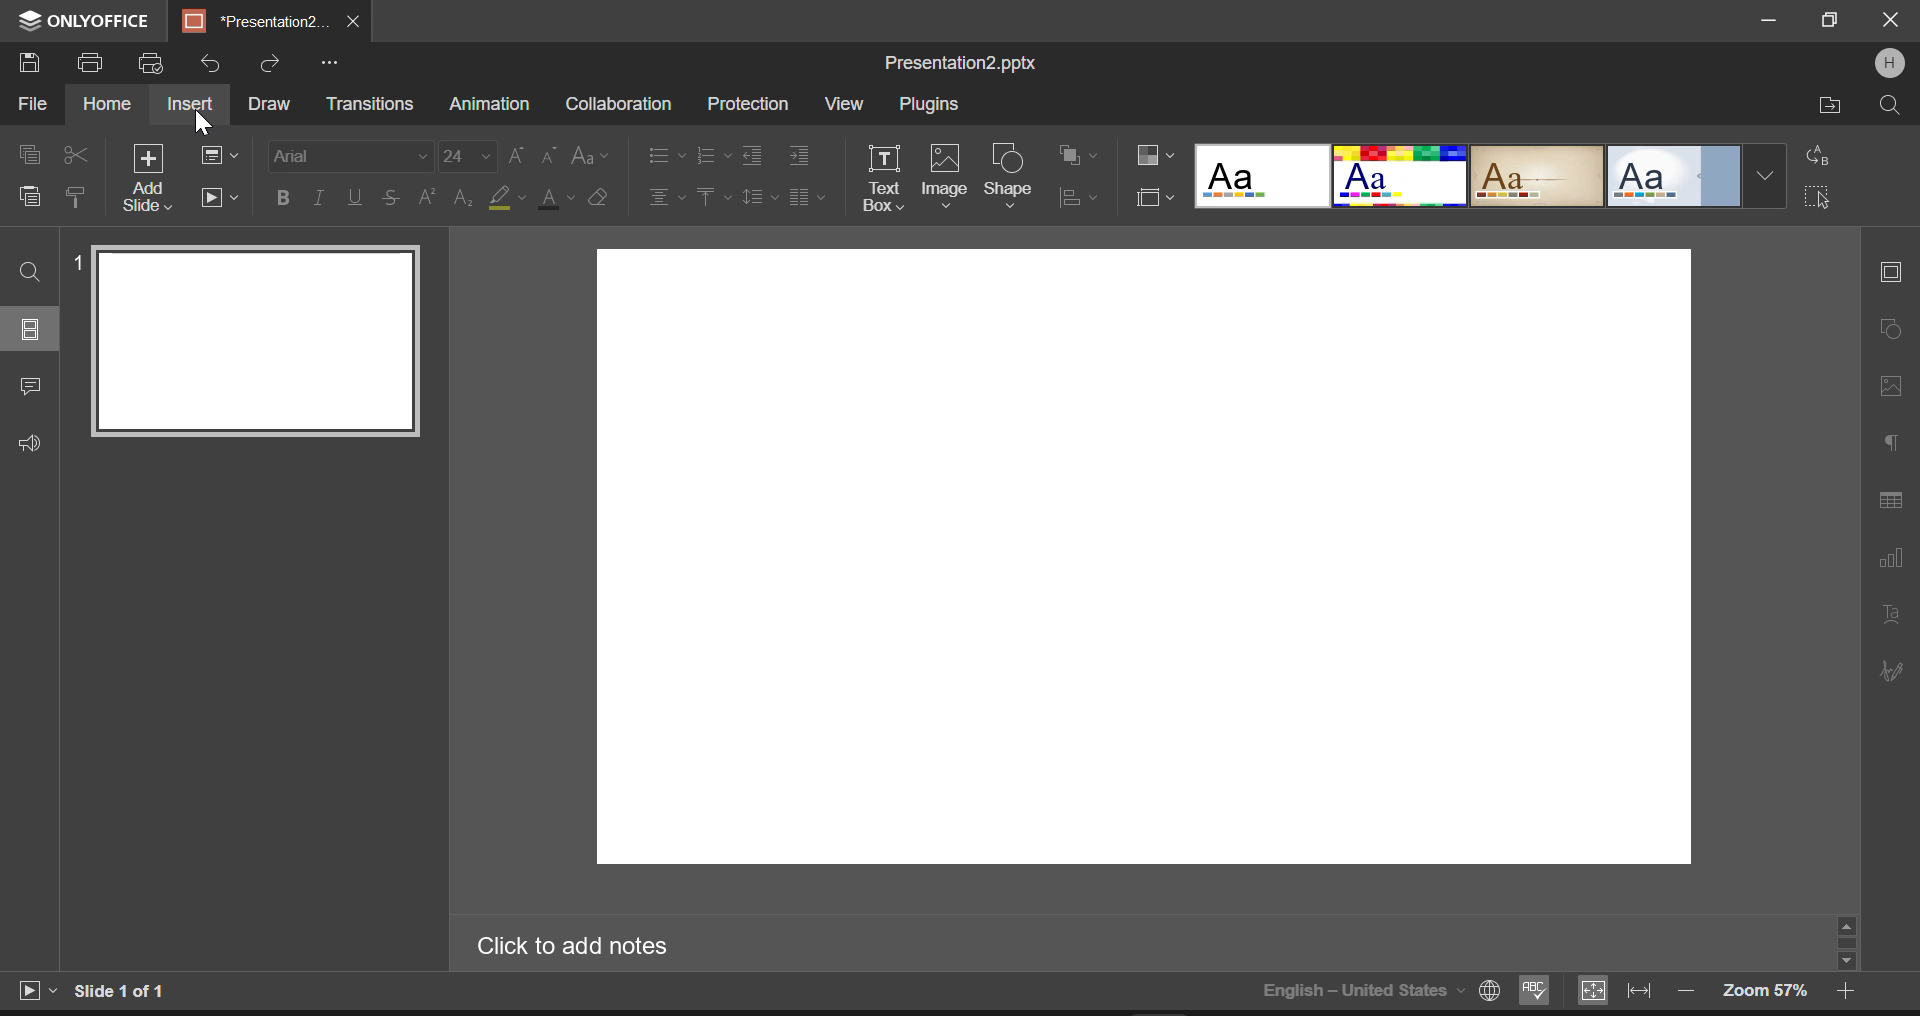 Image resolution: width=1920 pixels, height=1016 pixels. I want to click on Minimize, so click(1832, 21).